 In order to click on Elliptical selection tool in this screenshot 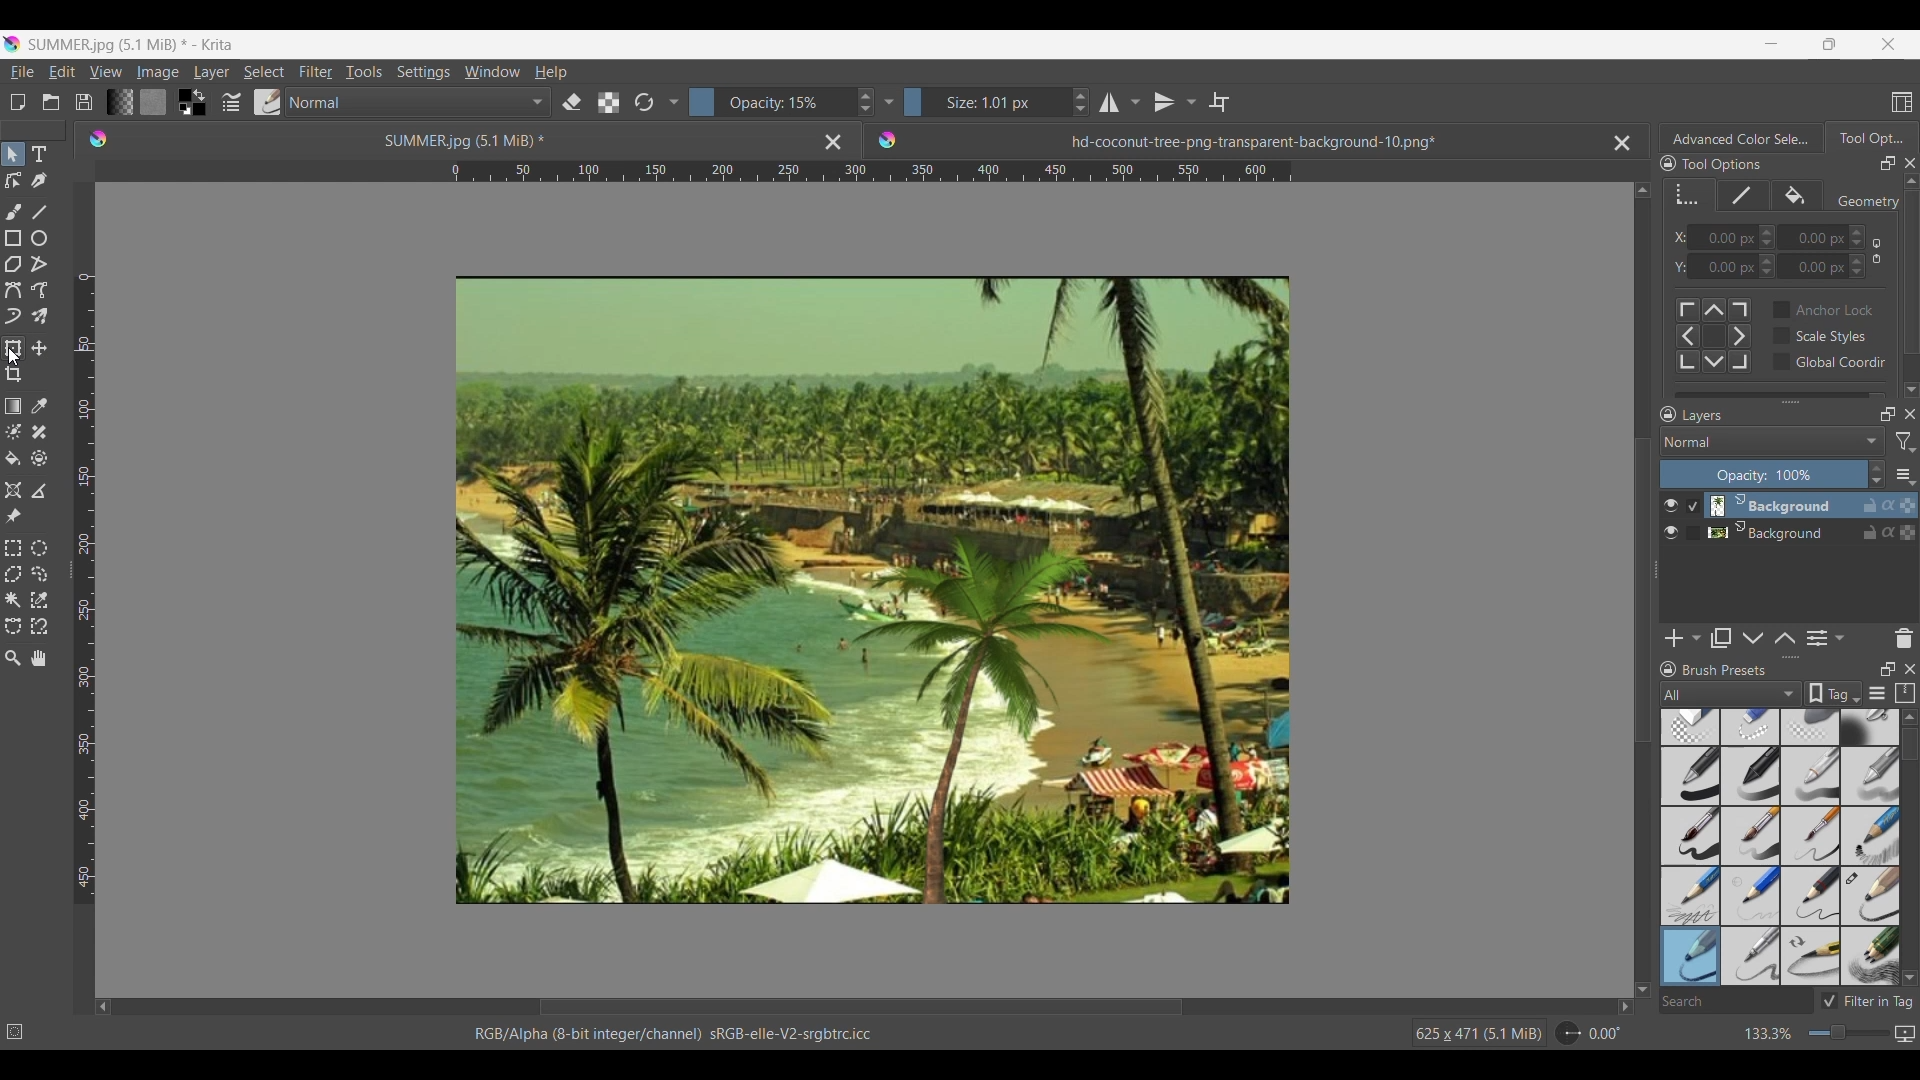, I will do `click(39, 548)`.